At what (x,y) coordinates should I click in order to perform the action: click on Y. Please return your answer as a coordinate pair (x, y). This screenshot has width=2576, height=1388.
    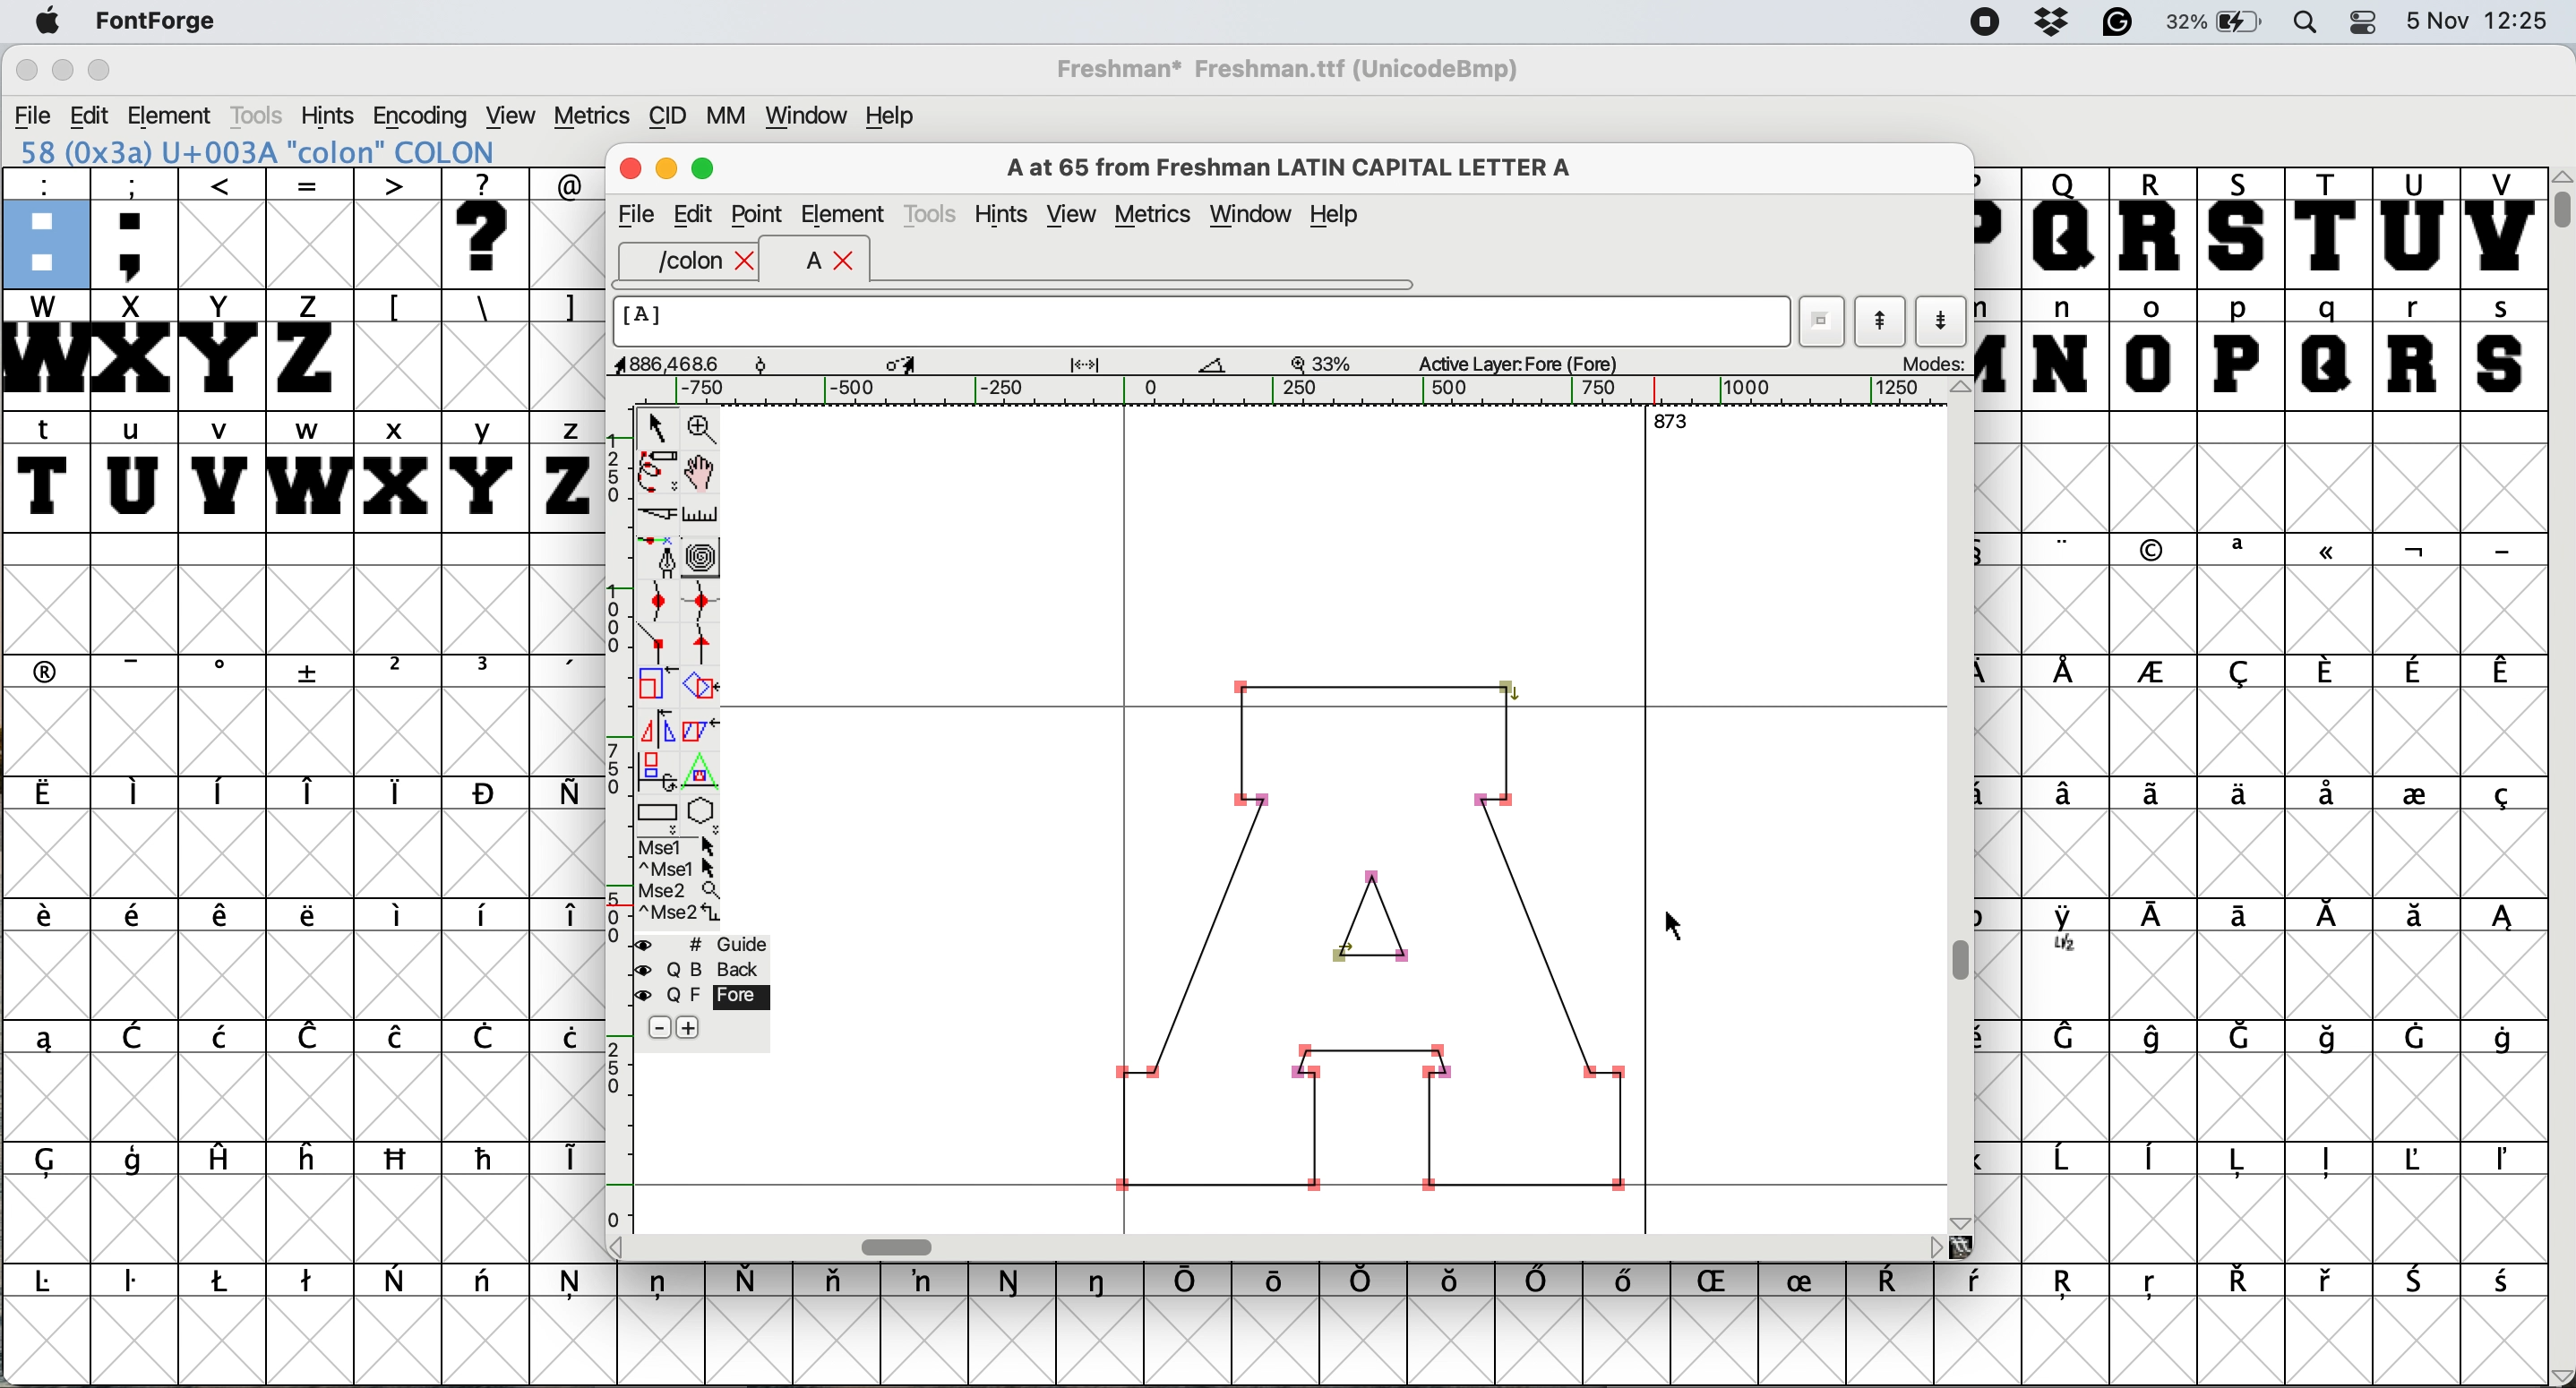
    Looking at the image, I should click on (223, 349).